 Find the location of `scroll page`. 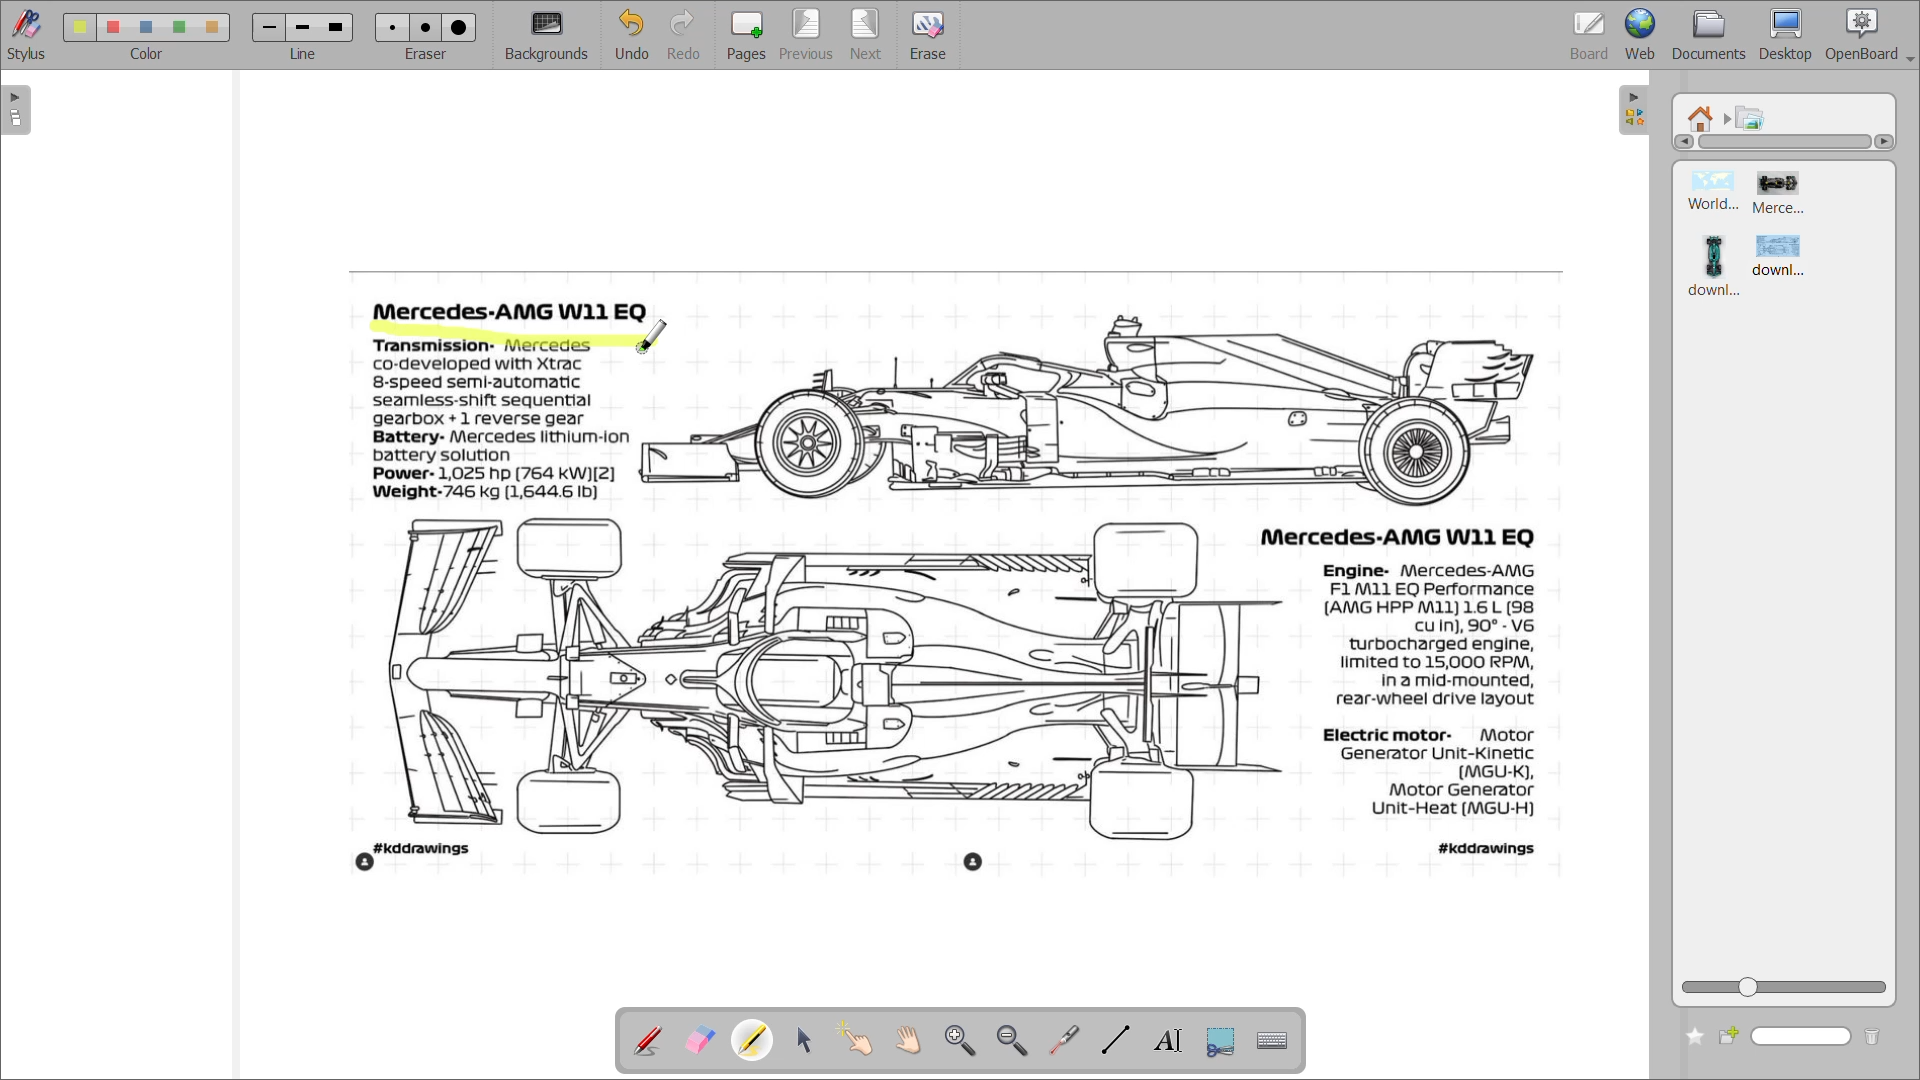

scroll page is located at coordinates (913, 1038).